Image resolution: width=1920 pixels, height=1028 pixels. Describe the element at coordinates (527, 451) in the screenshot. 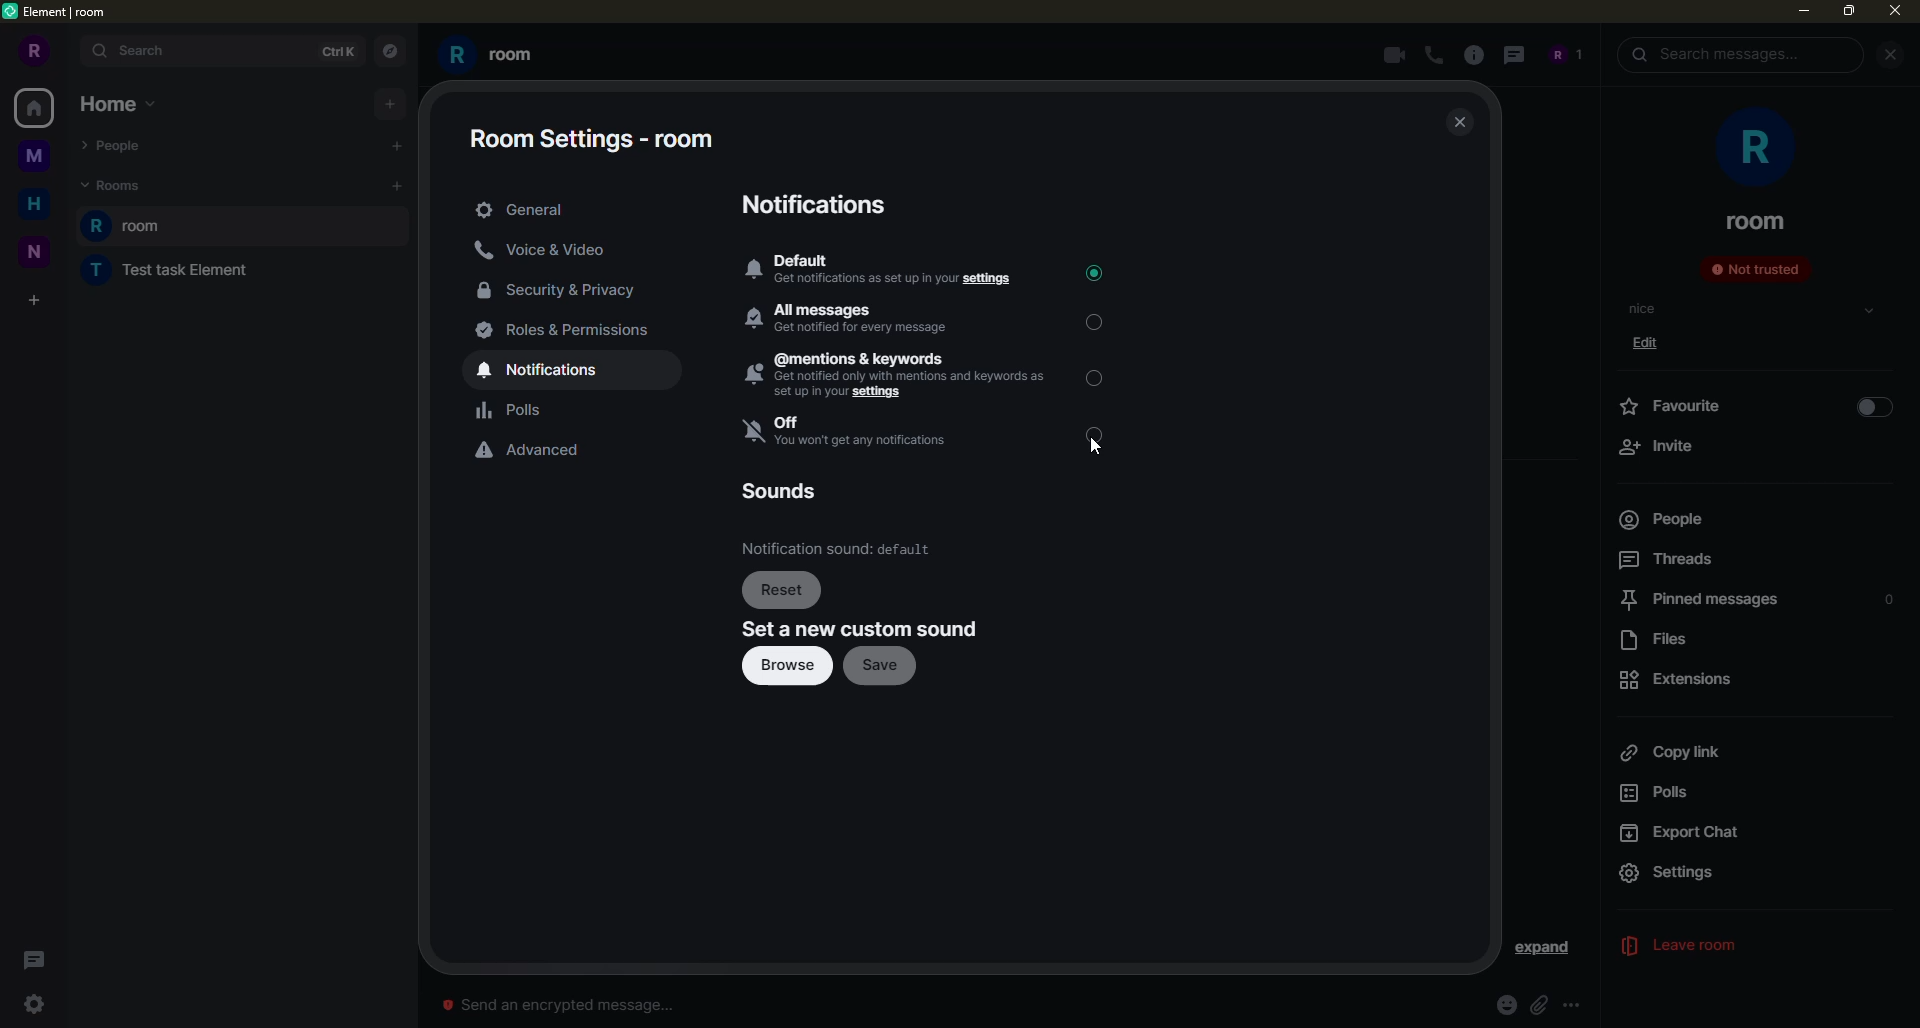

I see `advanced` at that location.